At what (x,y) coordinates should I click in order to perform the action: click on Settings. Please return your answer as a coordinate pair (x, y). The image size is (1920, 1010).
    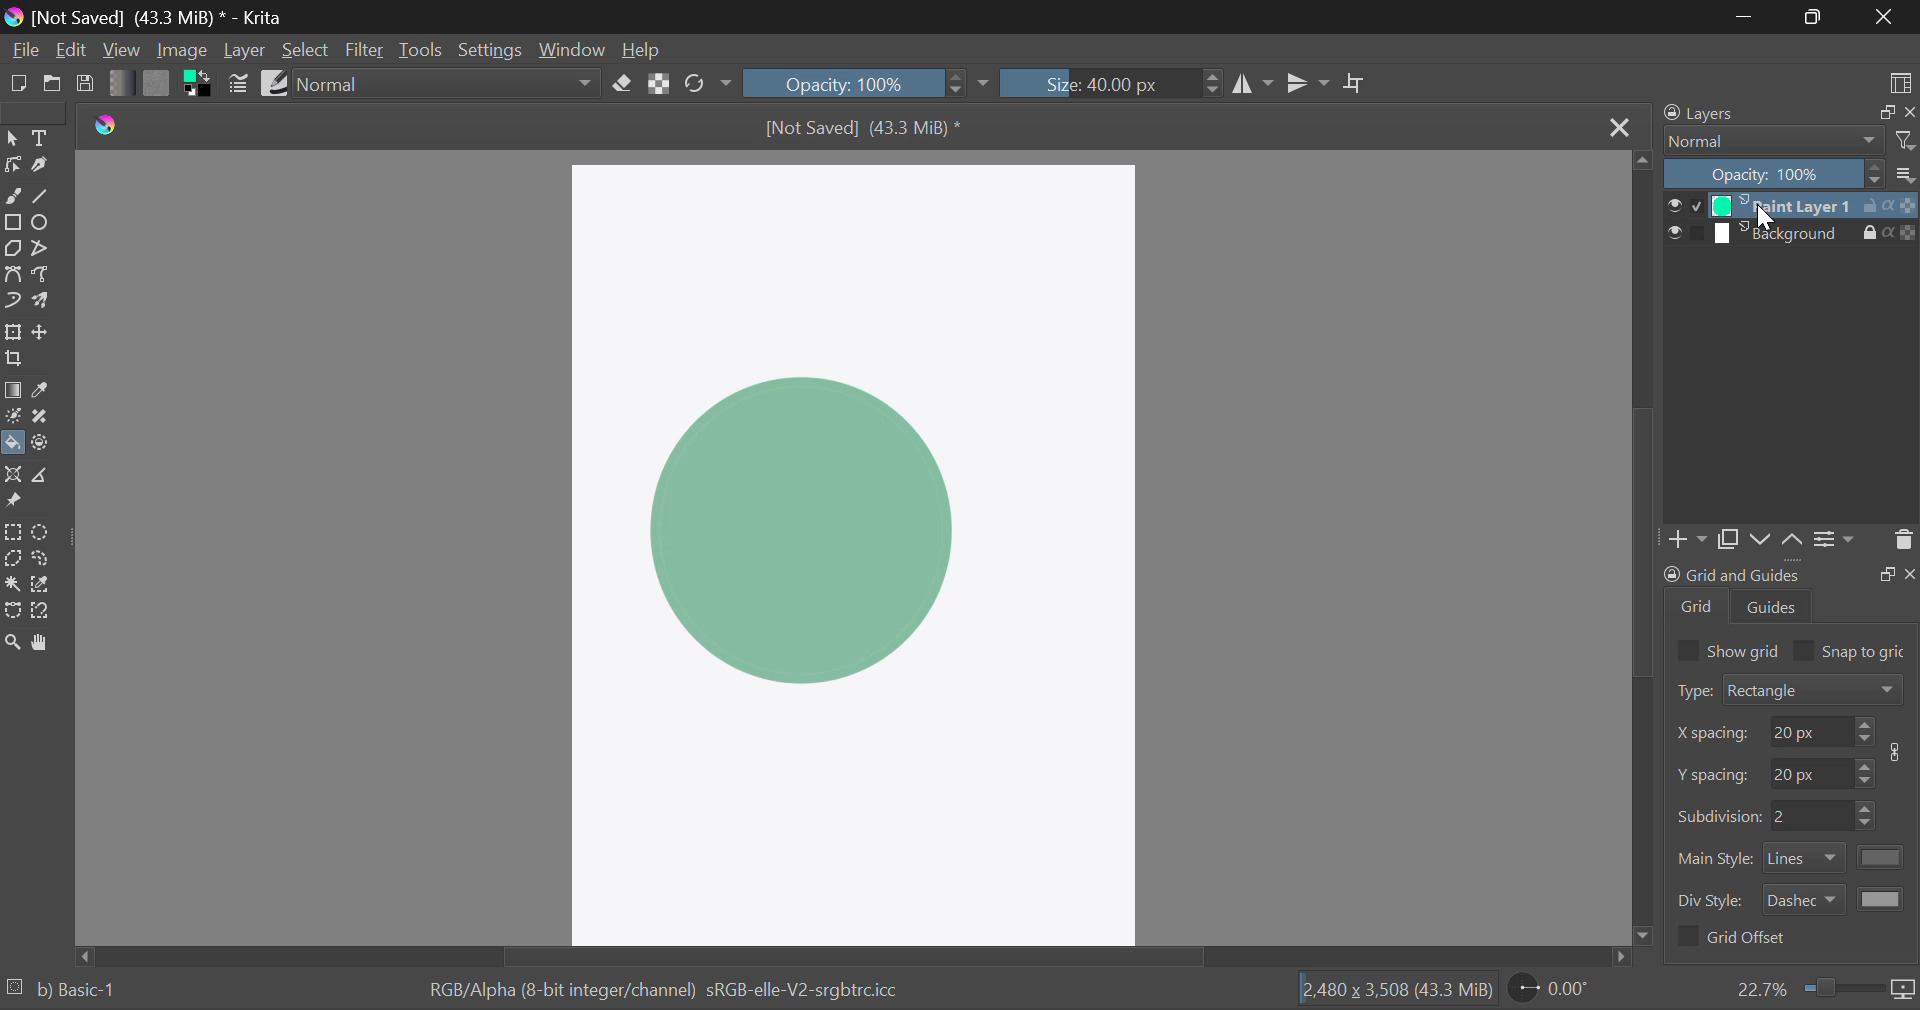
    Looking at the image, I should click on (488, 50).